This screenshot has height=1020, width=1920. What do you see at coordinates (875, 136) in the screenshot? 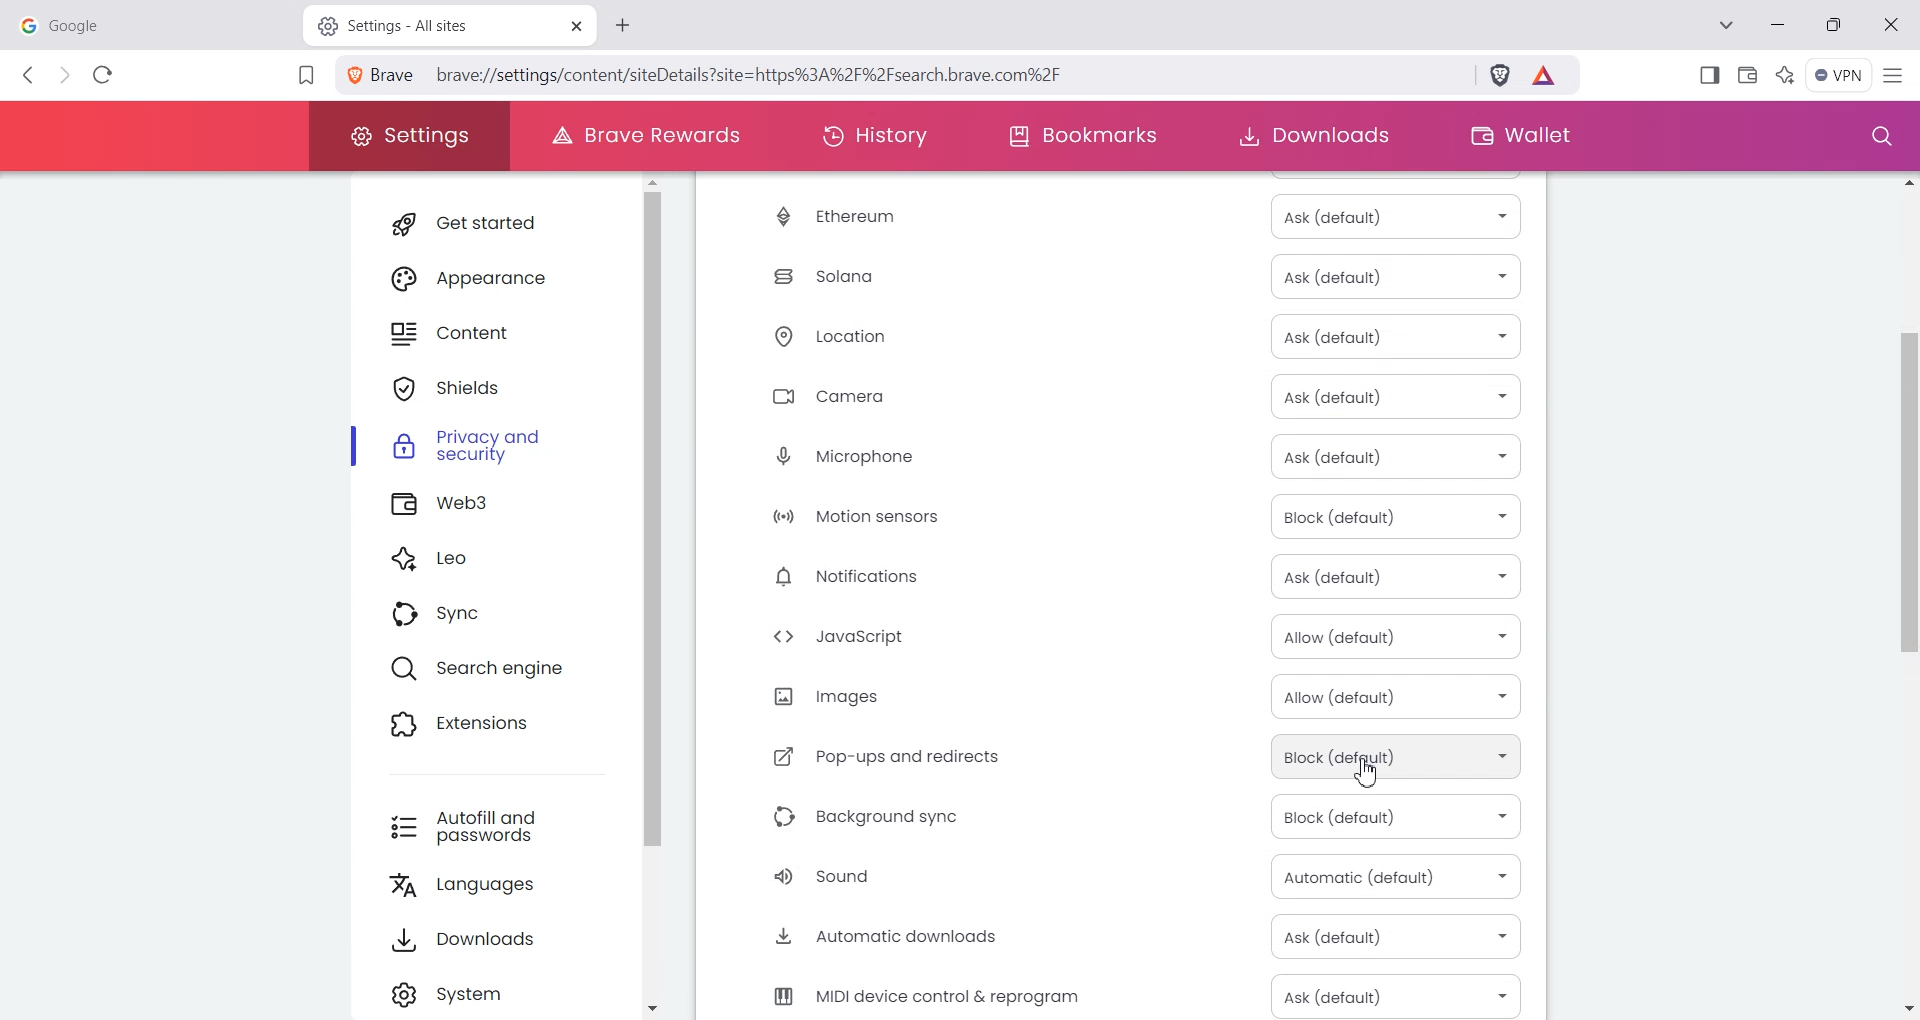
I see `History` at bounding box center [875, 136].